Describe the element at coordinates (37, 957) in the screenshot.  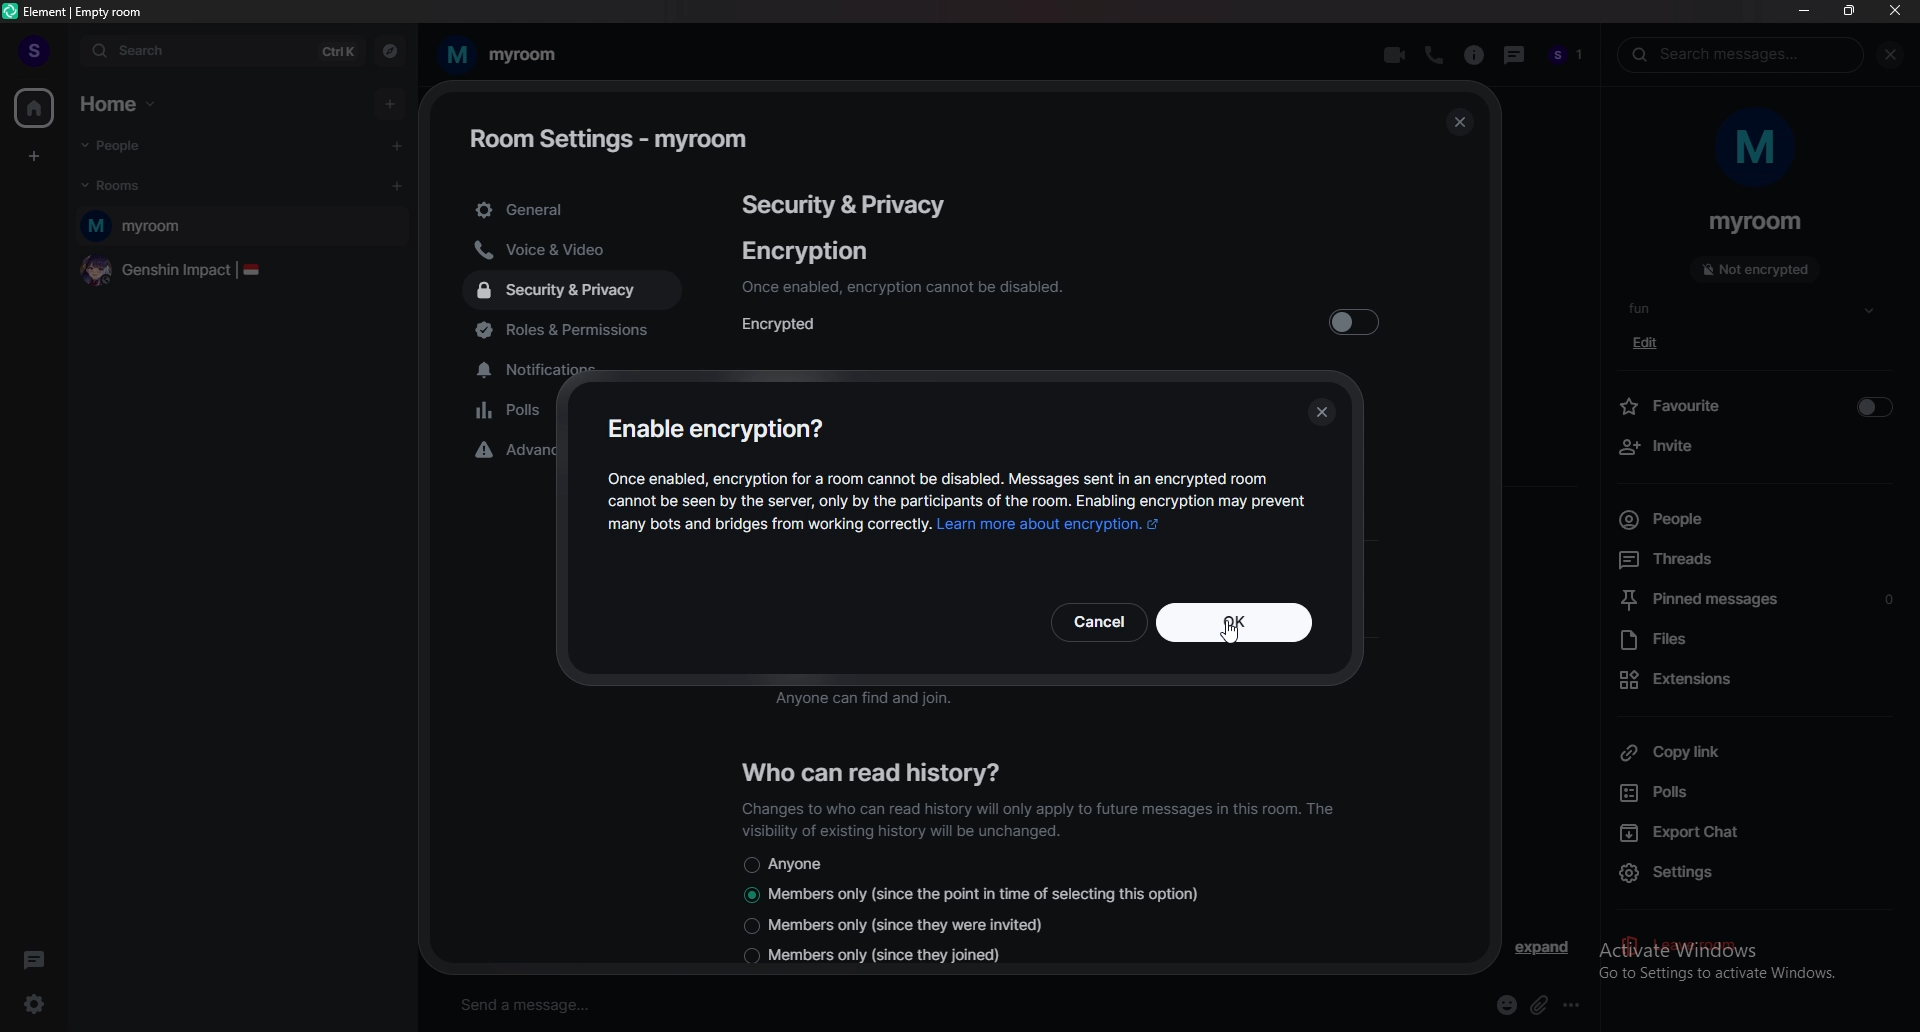
I see `threads` at that location.